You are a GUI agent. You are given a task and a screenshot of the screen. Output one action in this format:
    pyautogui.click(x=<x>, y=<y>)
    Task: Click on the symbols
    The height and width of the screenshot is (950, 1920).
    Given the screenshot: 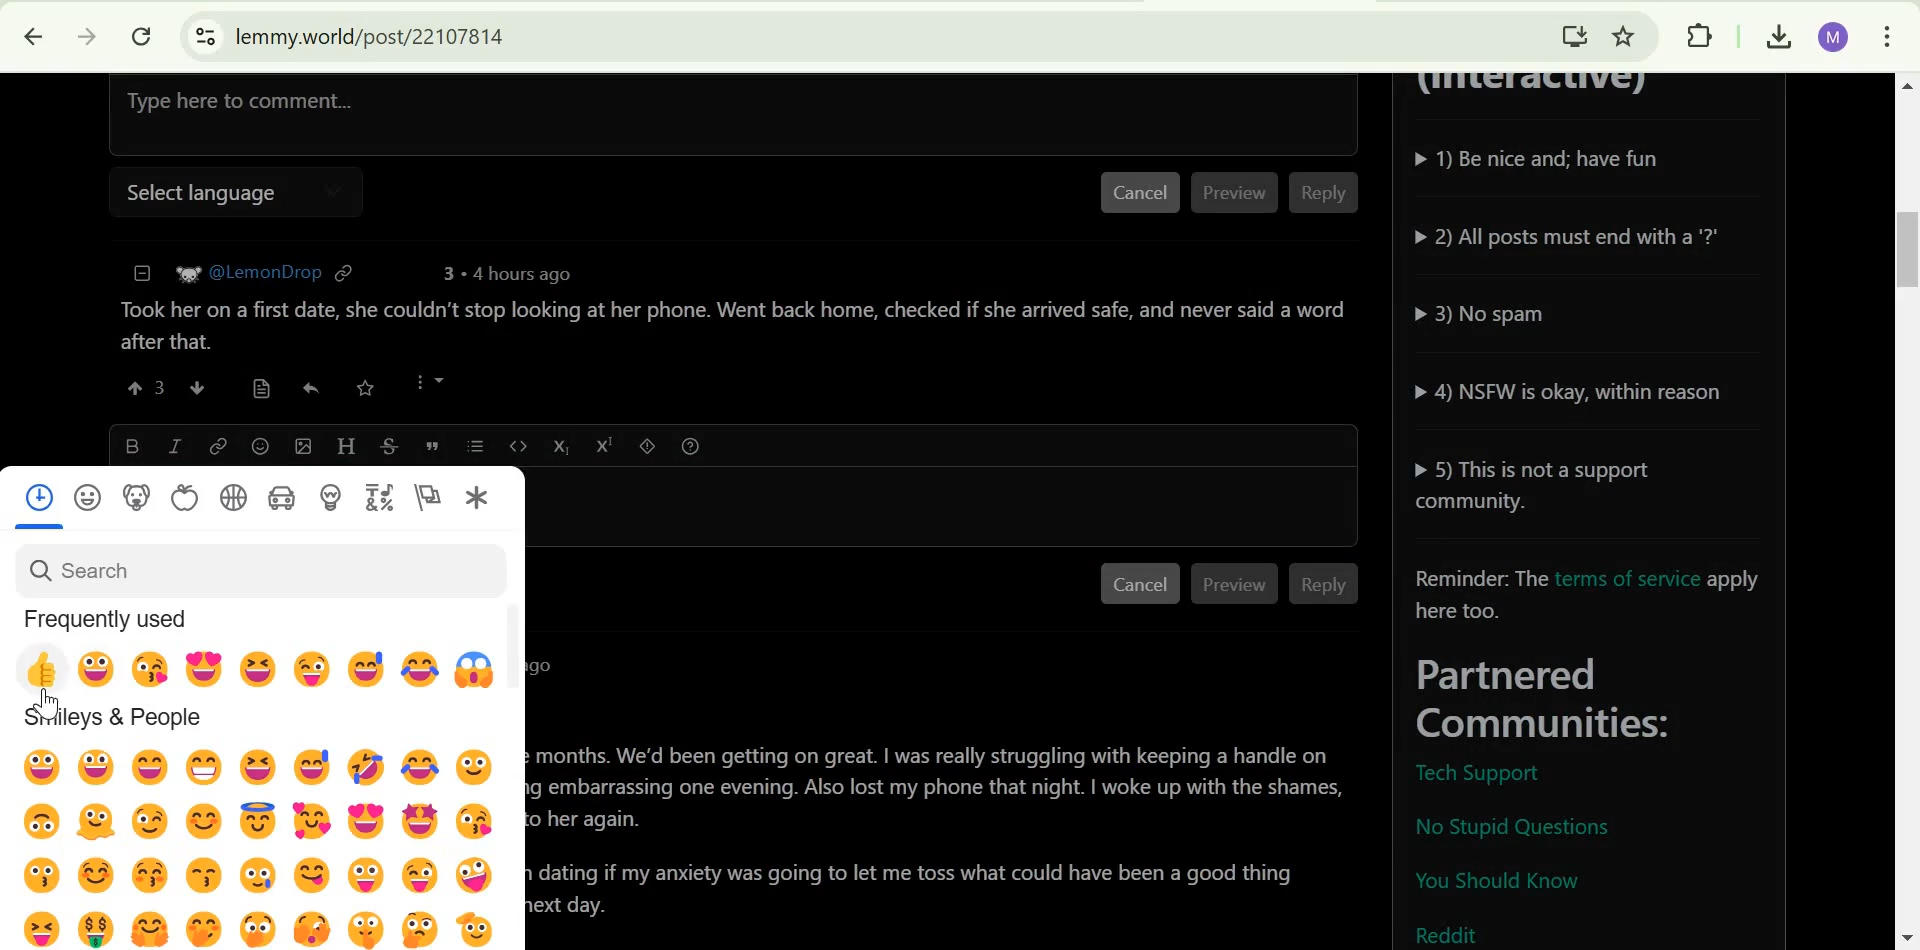 What is the action you would take?
    pyautogui.click(x=378, y=497)
    